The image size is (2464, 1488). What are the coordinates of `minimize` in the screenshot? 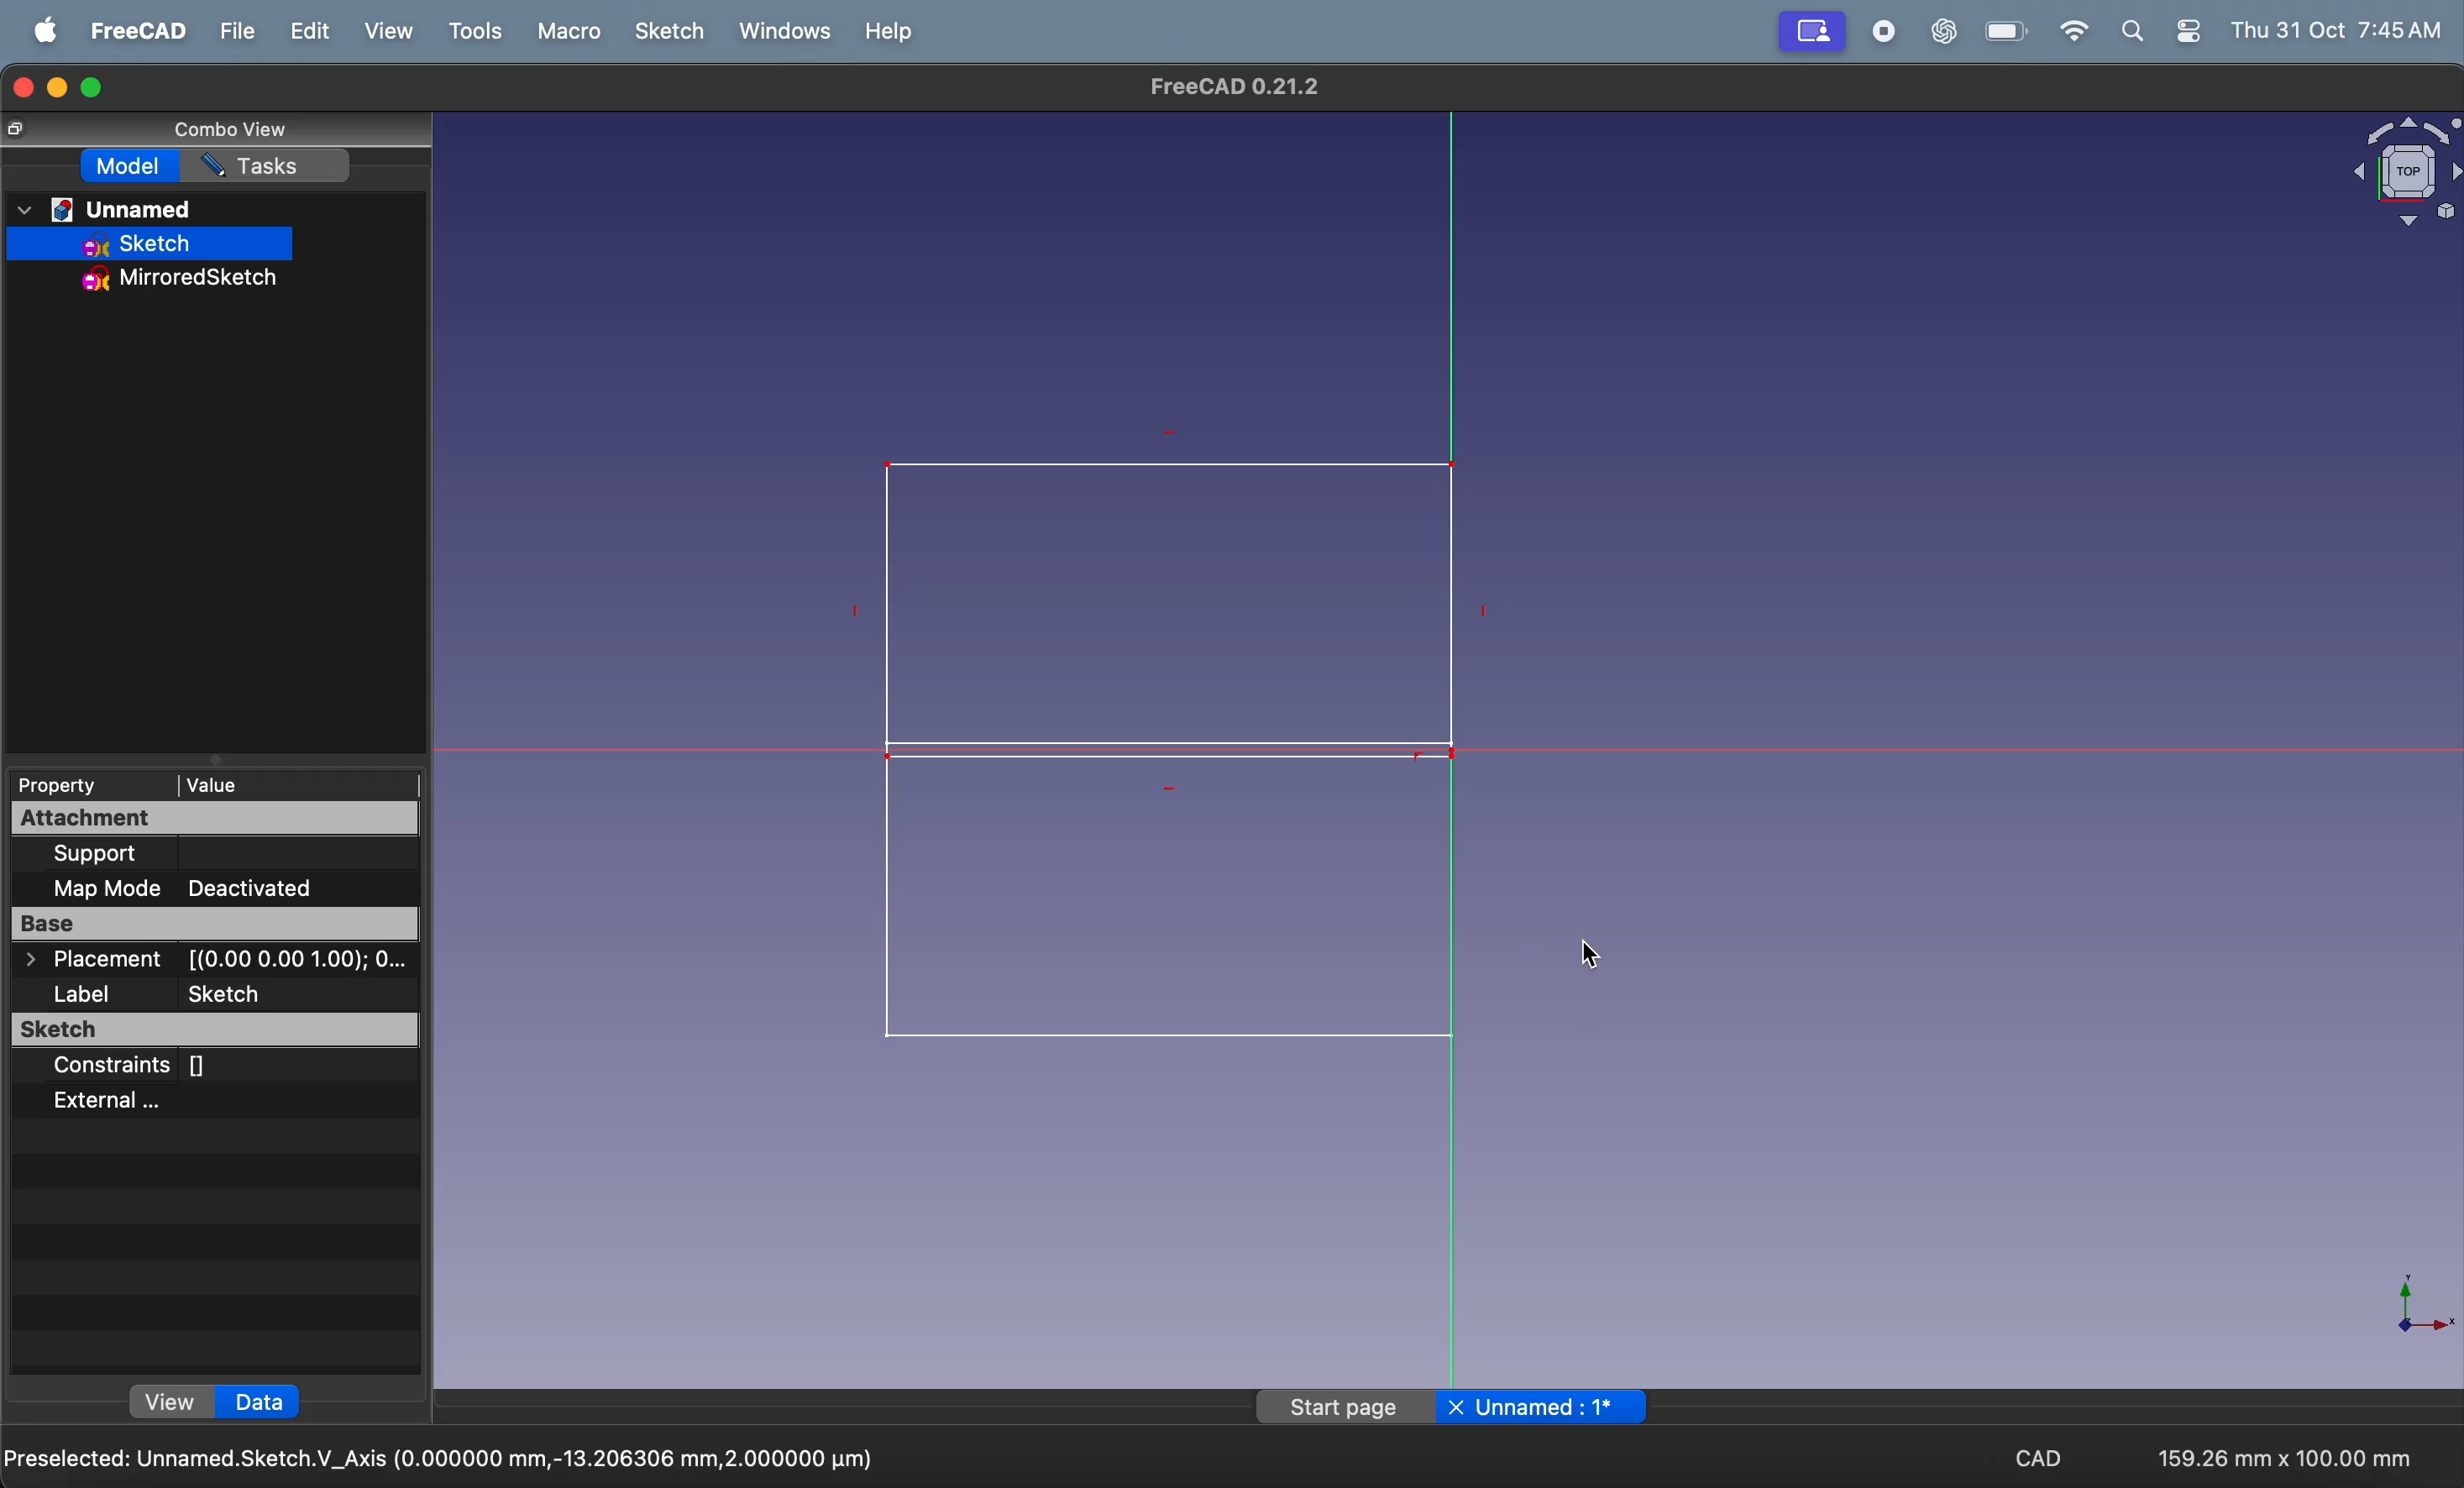 It's located at (59, 84).